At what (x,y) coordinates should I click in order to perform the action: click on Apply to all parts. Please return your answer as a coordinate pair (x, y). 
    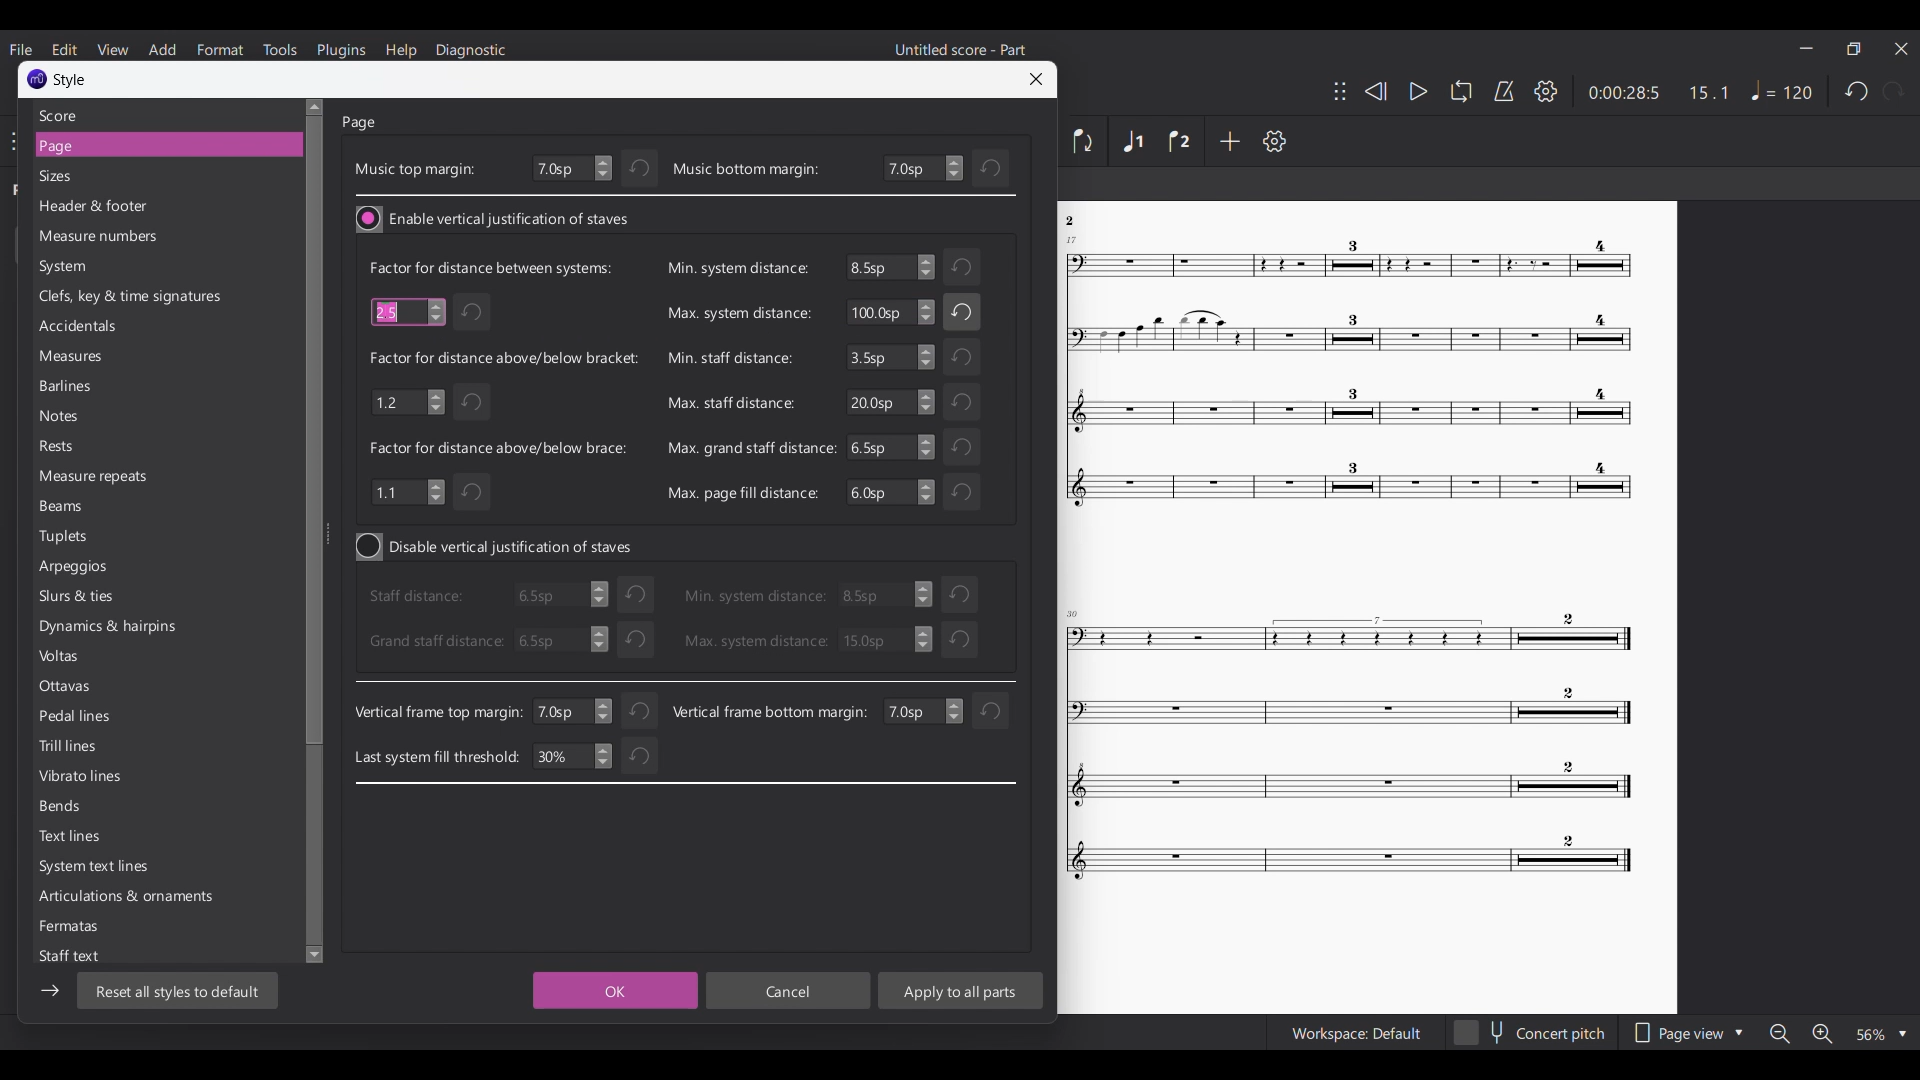
    Looking at the image, I should click on (960, 990).